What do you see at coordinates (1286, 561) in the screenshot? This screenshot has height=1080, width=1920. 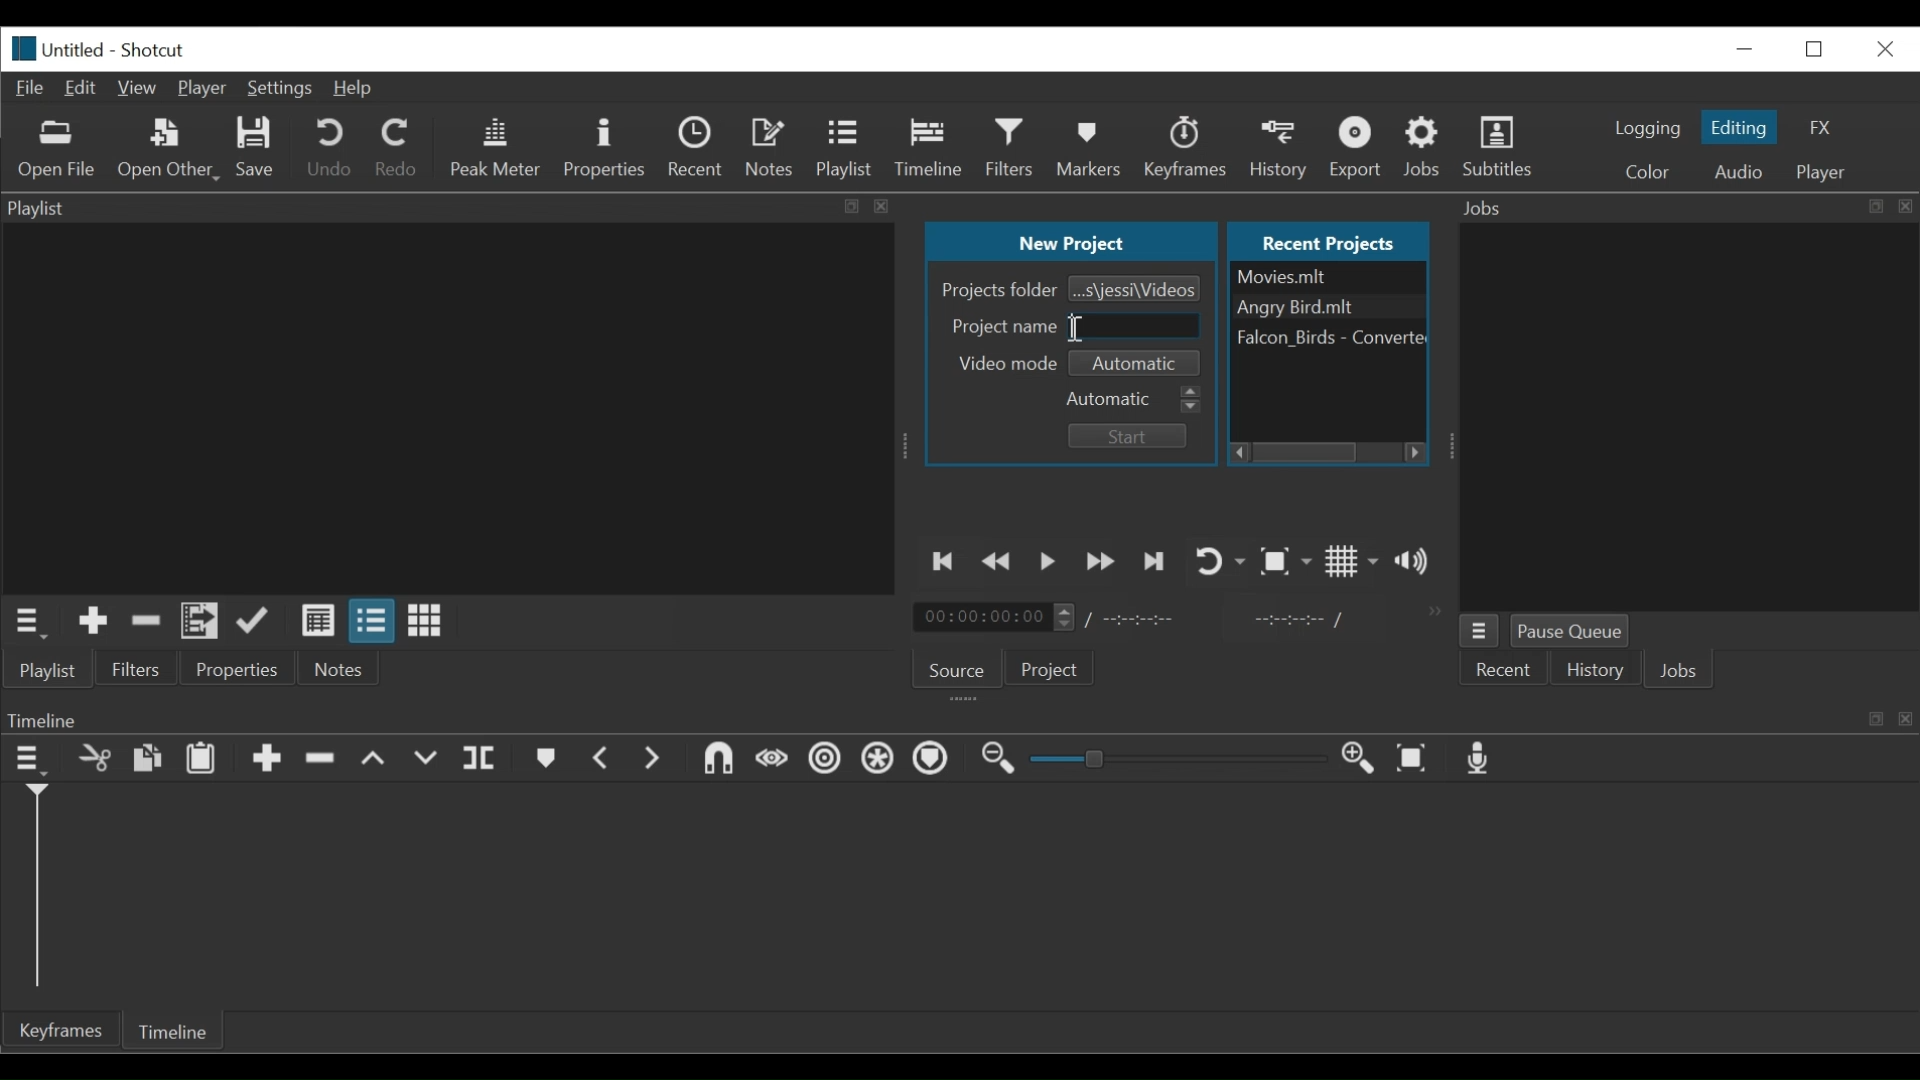 I see `Toggle Zoom` at bounding box center [1286, 561].